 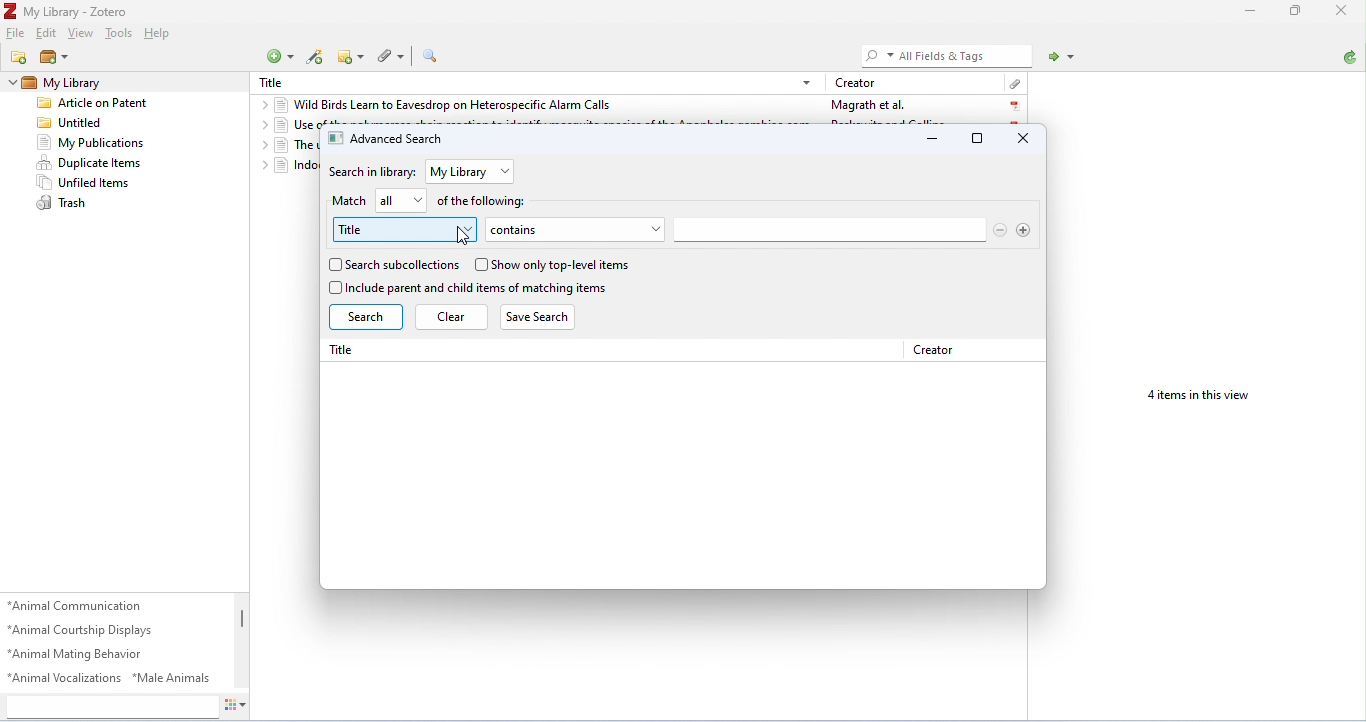 I want to click on untitled, so click(x=73, y=124).